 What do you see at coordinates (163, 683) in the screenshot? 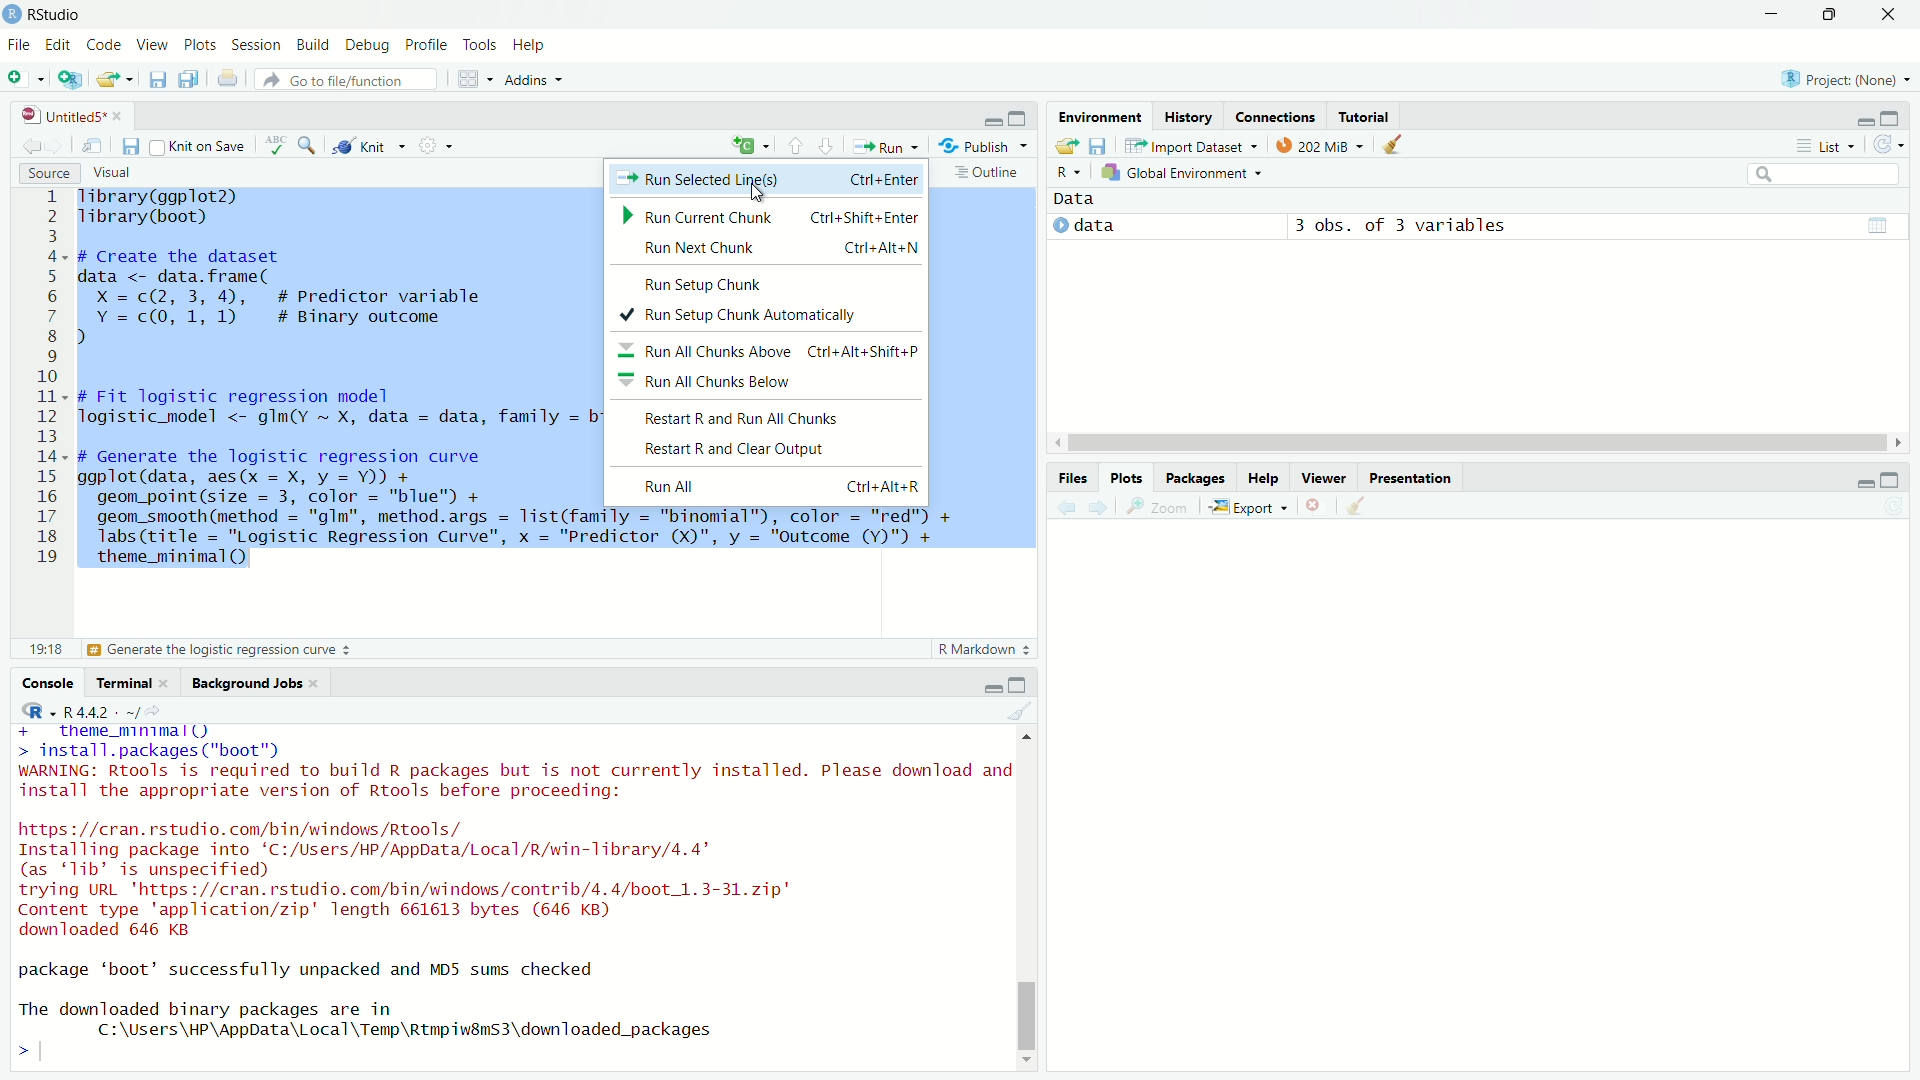
I see `close` at bounding box center [163, 683].